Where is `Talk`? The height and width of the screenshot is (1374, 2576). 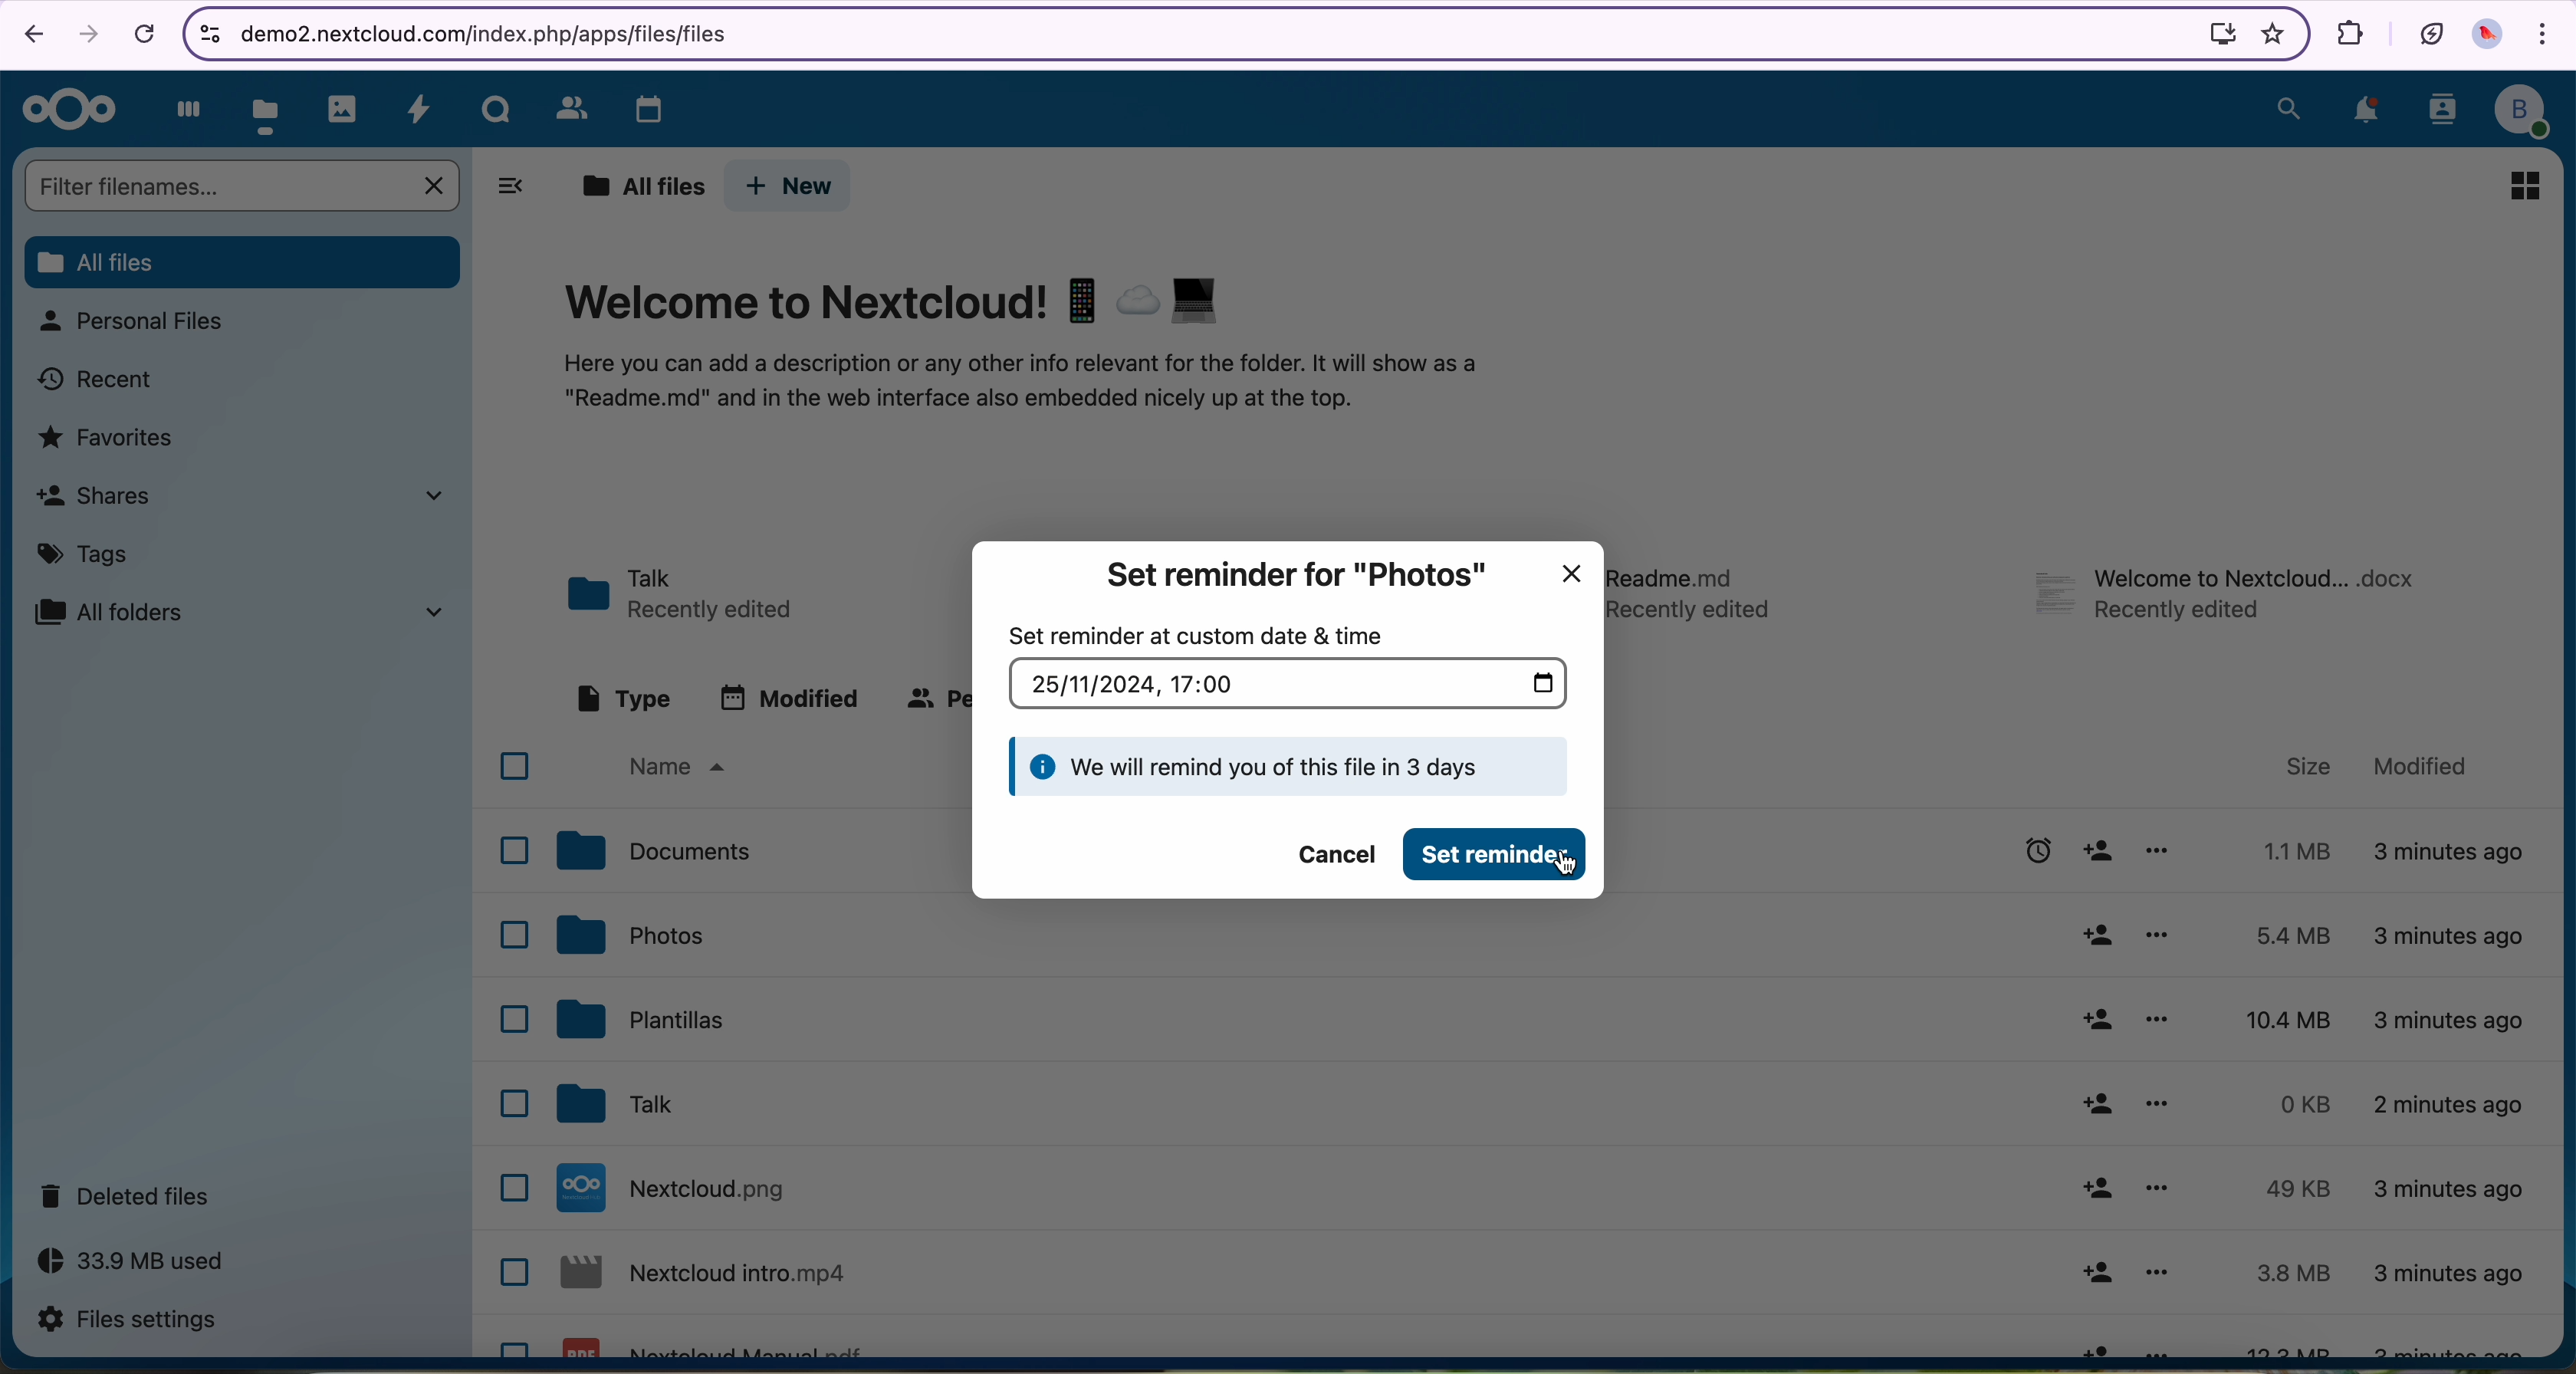
Talk is located at coordinates (497, 107).